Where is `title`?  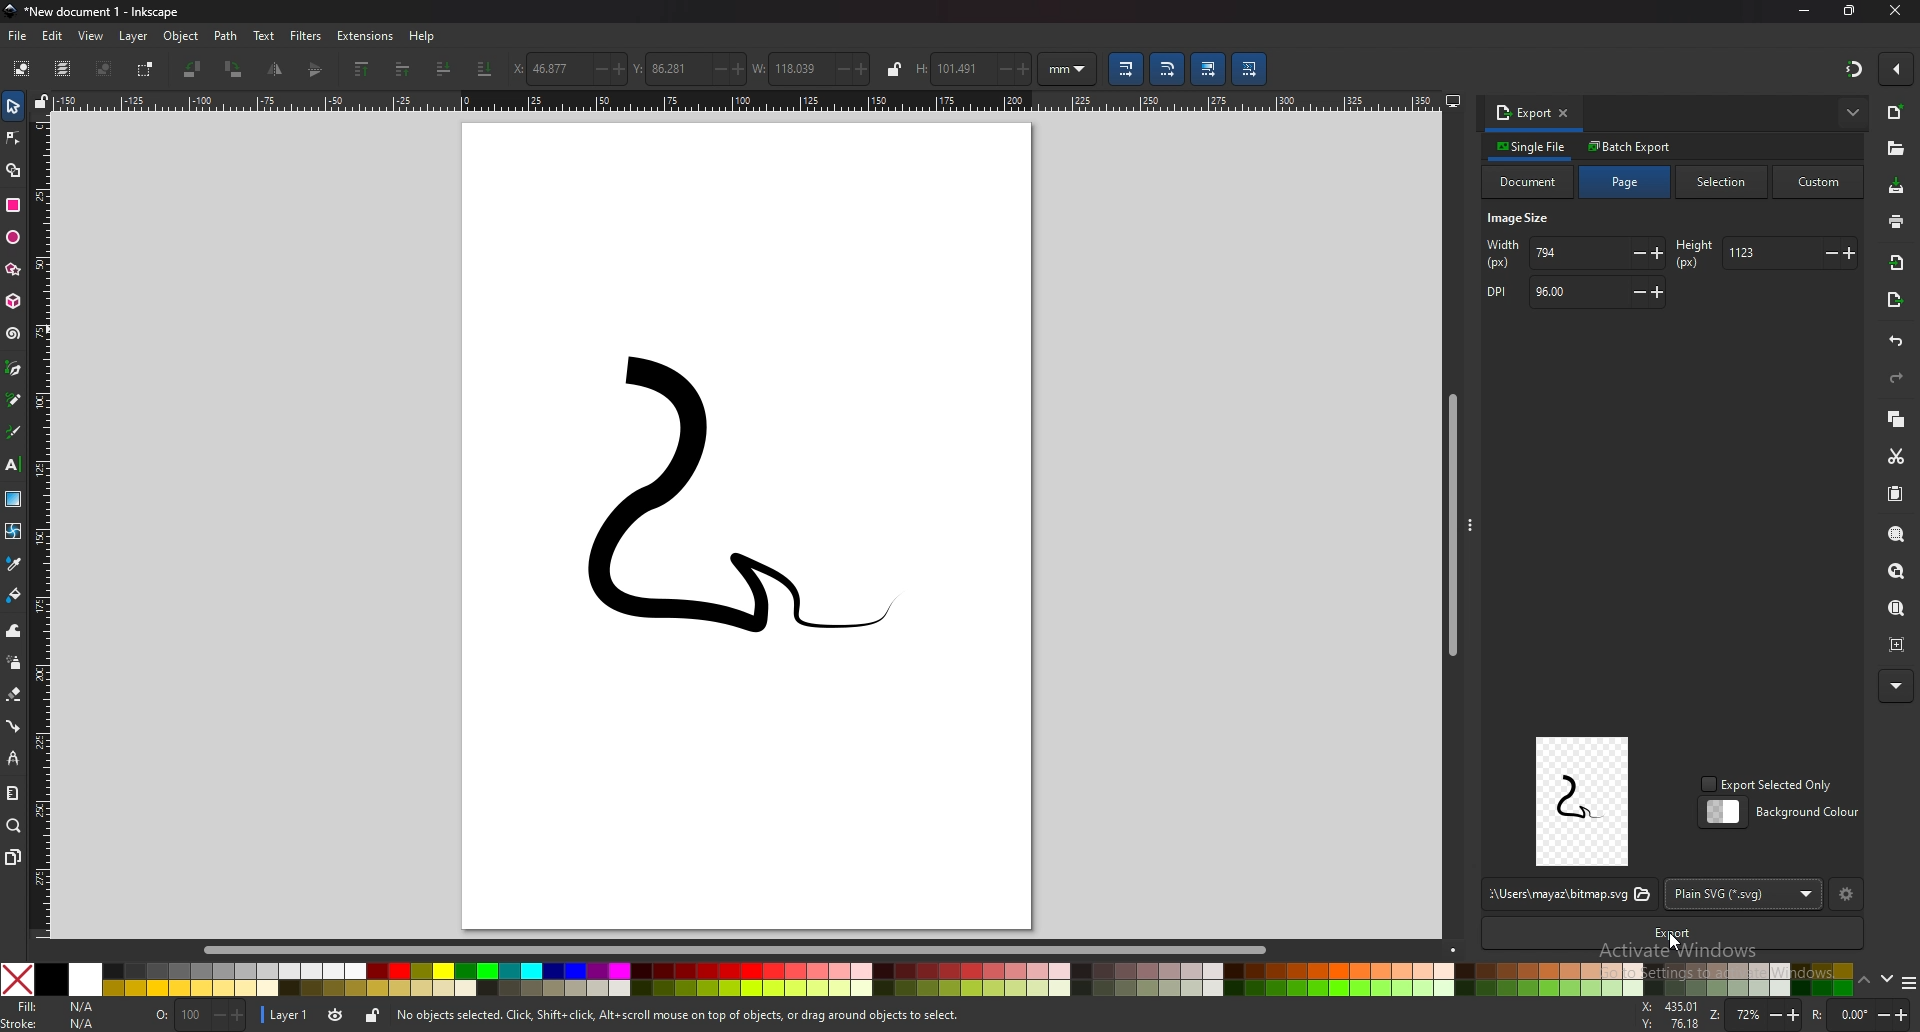
title is located at coordinates (99, 12).